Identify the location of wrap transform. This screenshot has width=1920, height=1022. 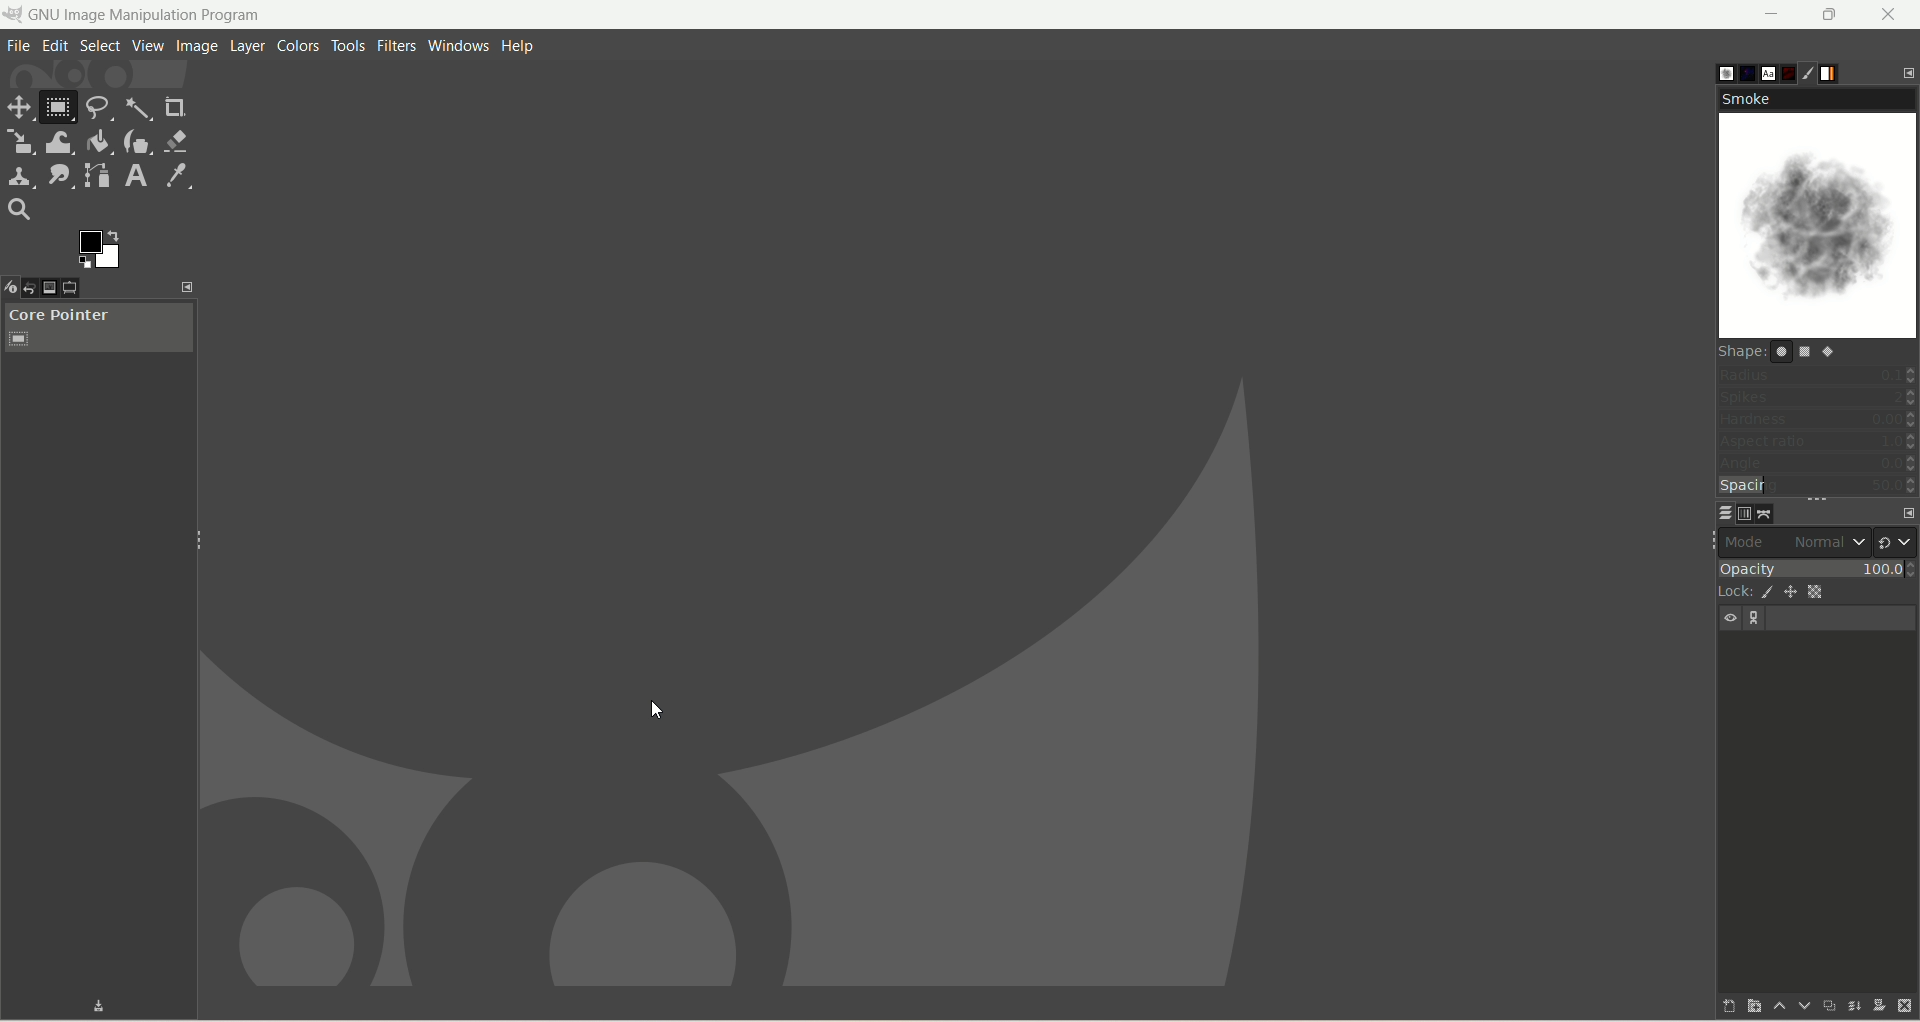
(58, 142).